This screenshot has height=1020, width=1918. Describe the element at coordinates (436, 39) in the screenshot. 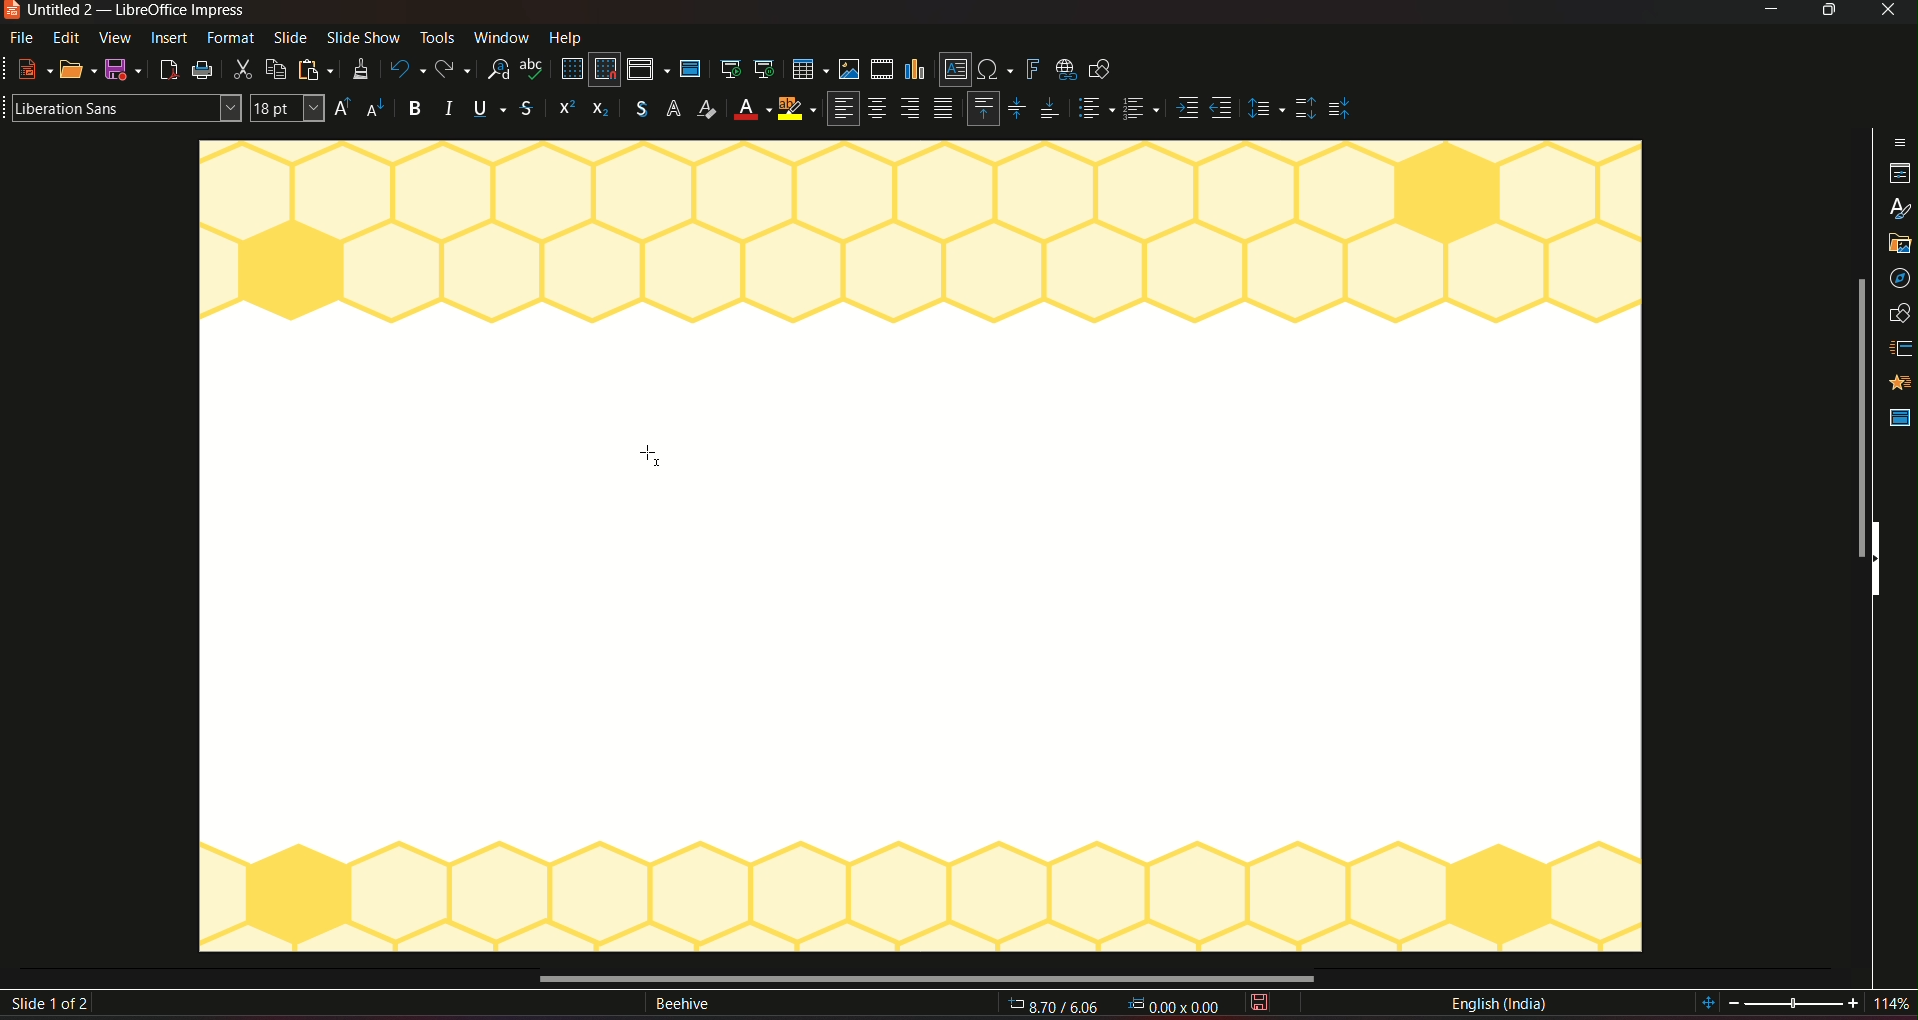

I see `tools` at that location.